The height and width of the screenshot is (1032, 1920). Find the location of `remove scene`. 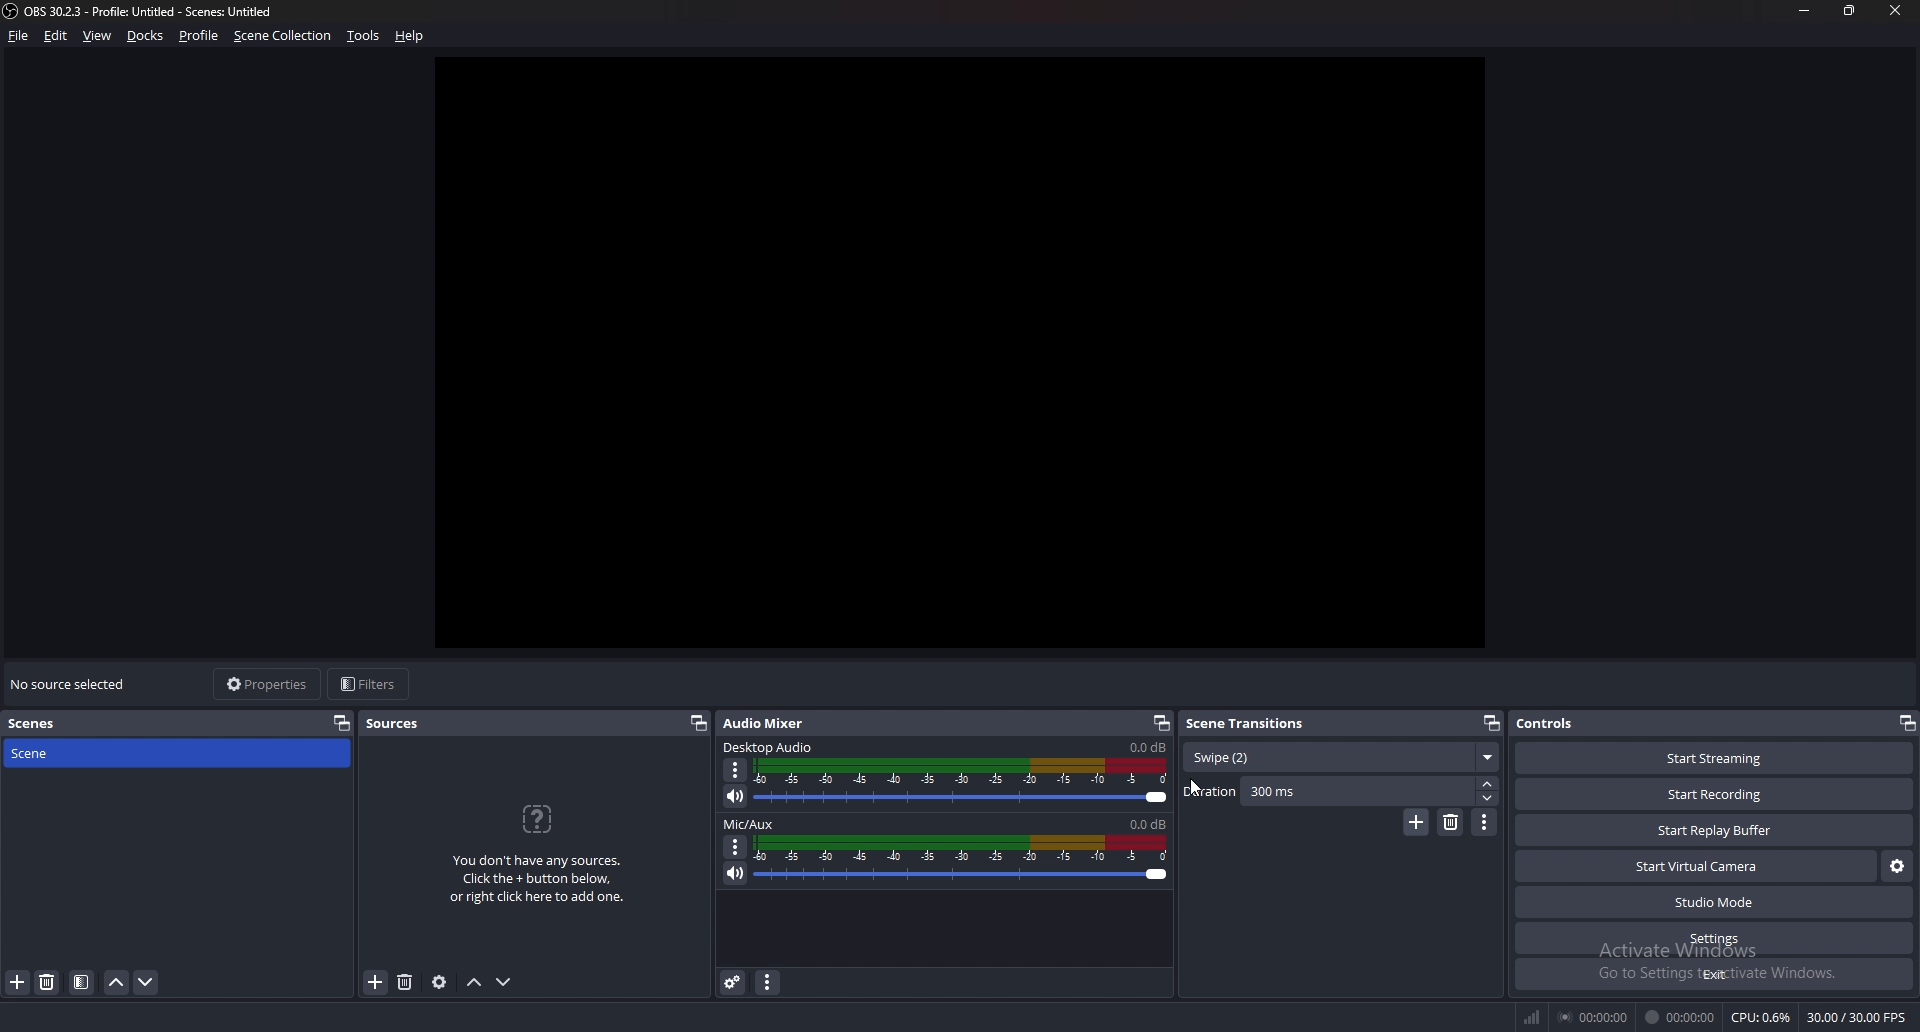

remove scene is located at coordinates (50, 981).